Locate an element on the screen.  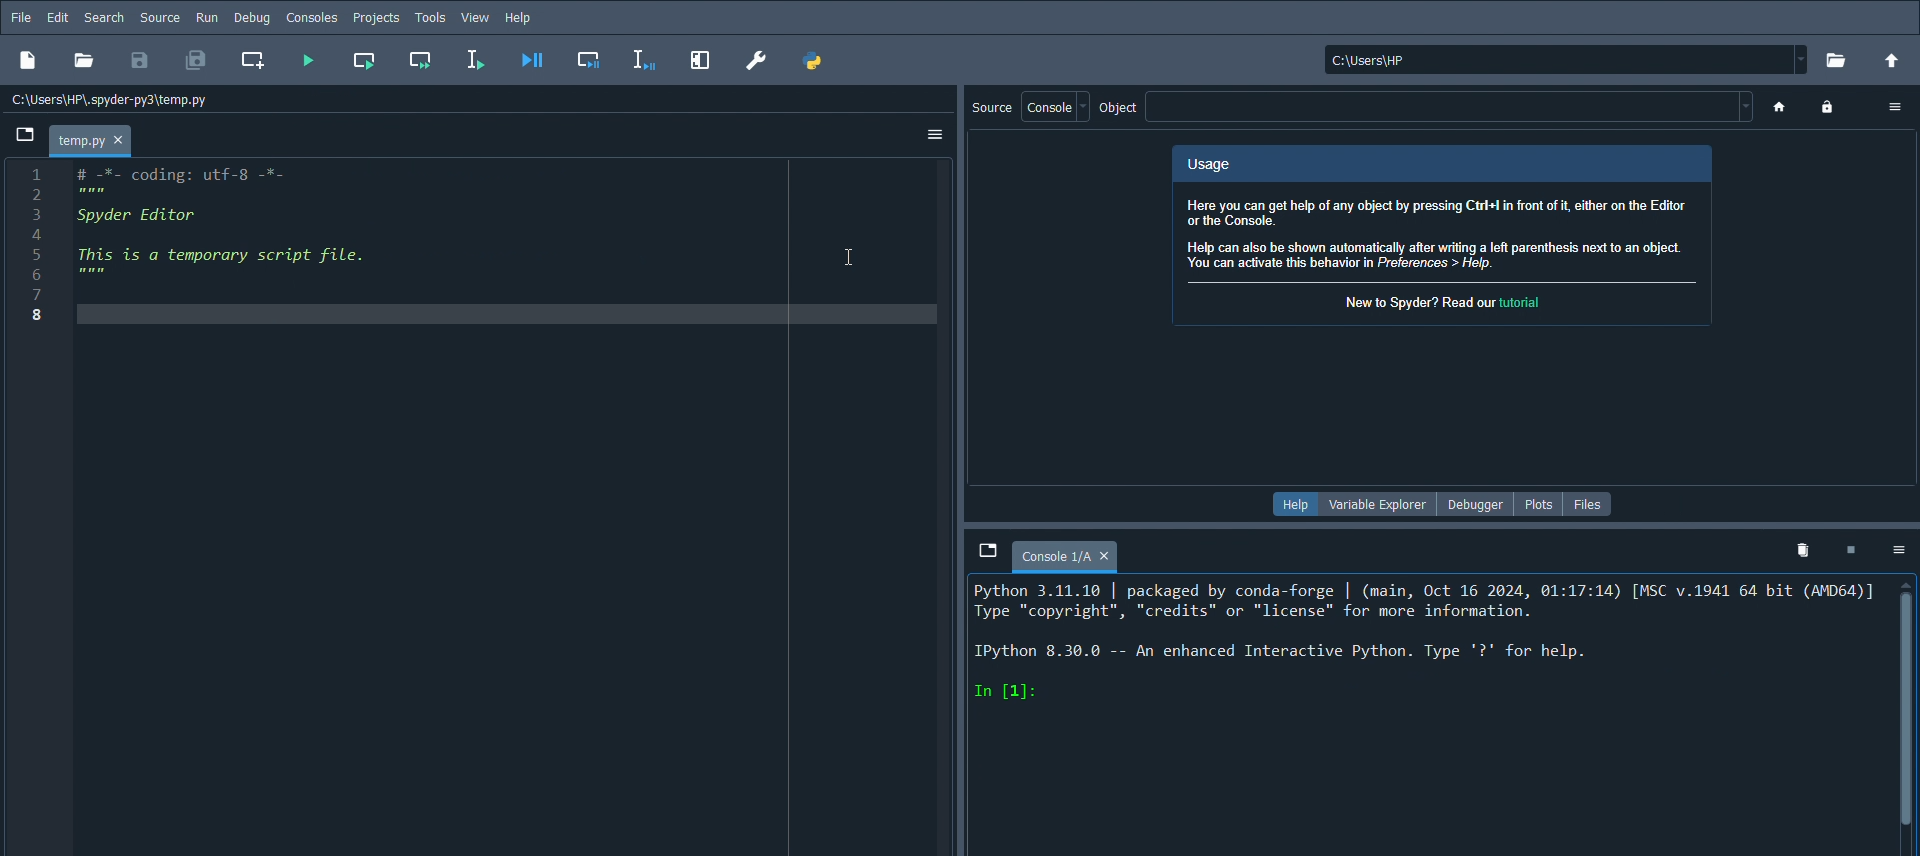
Help is located at coordinates (1293, 503).